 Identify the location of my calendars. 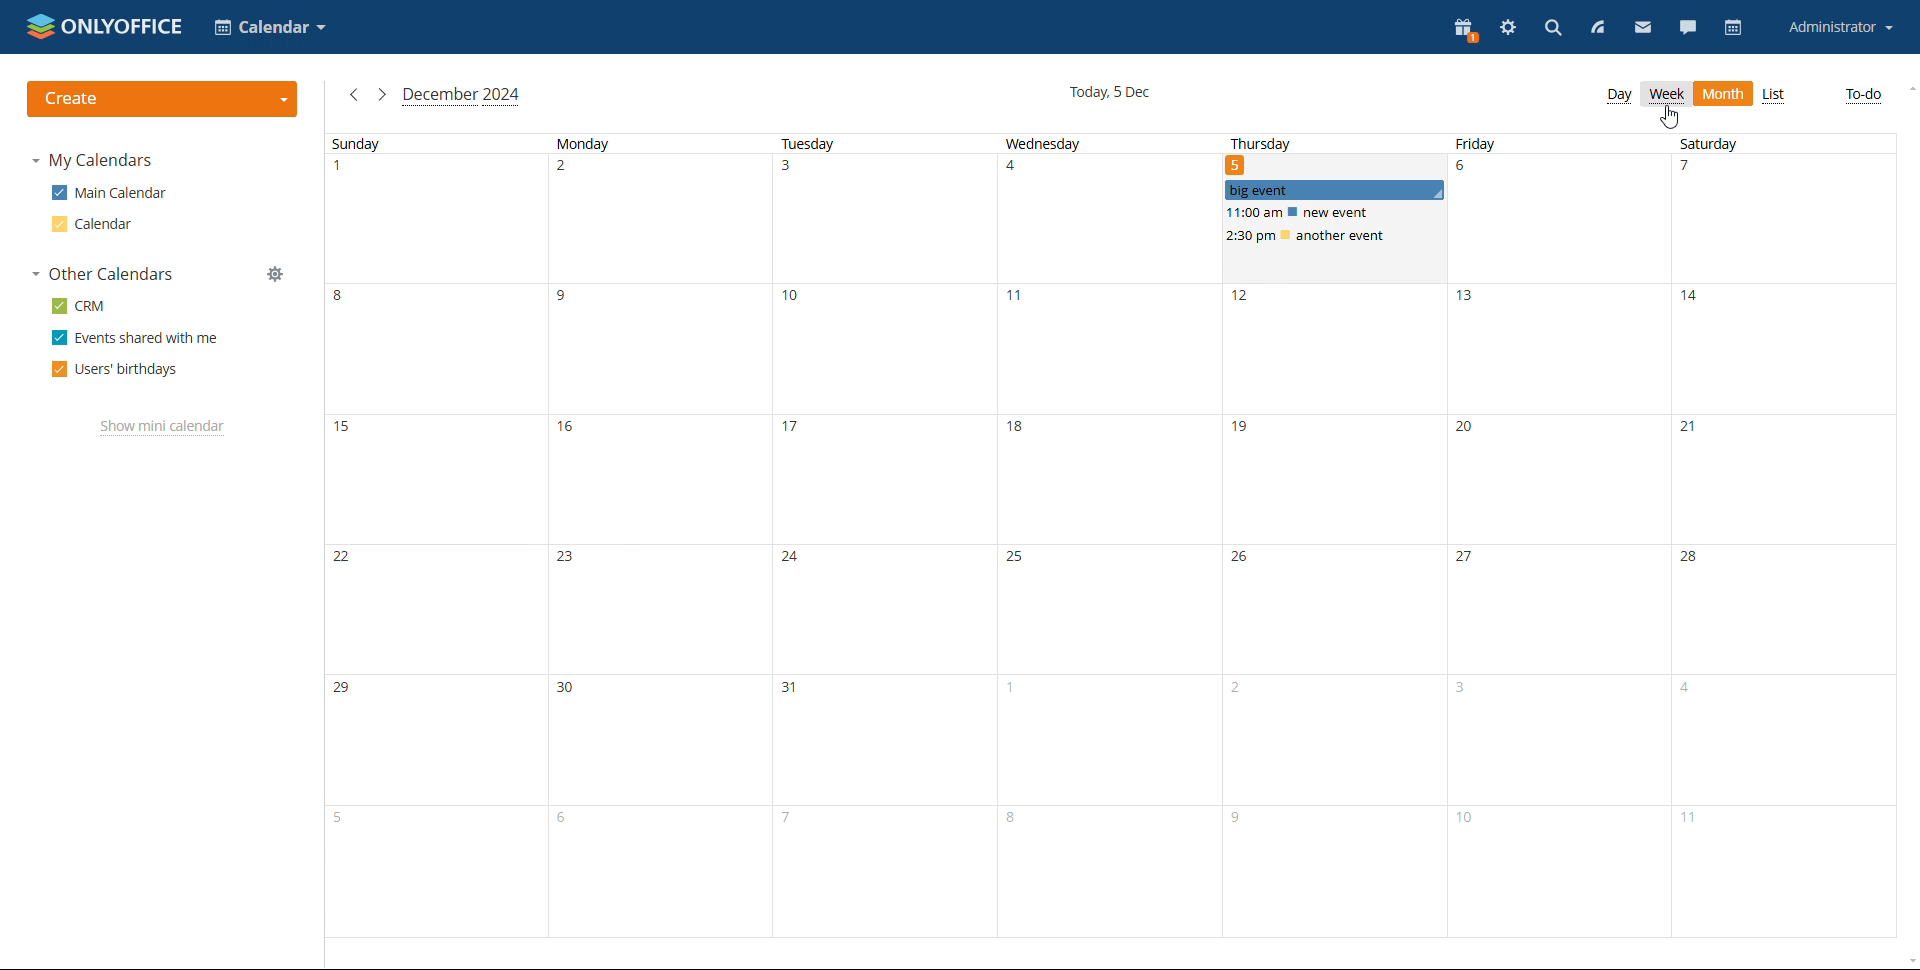
(94, 160).